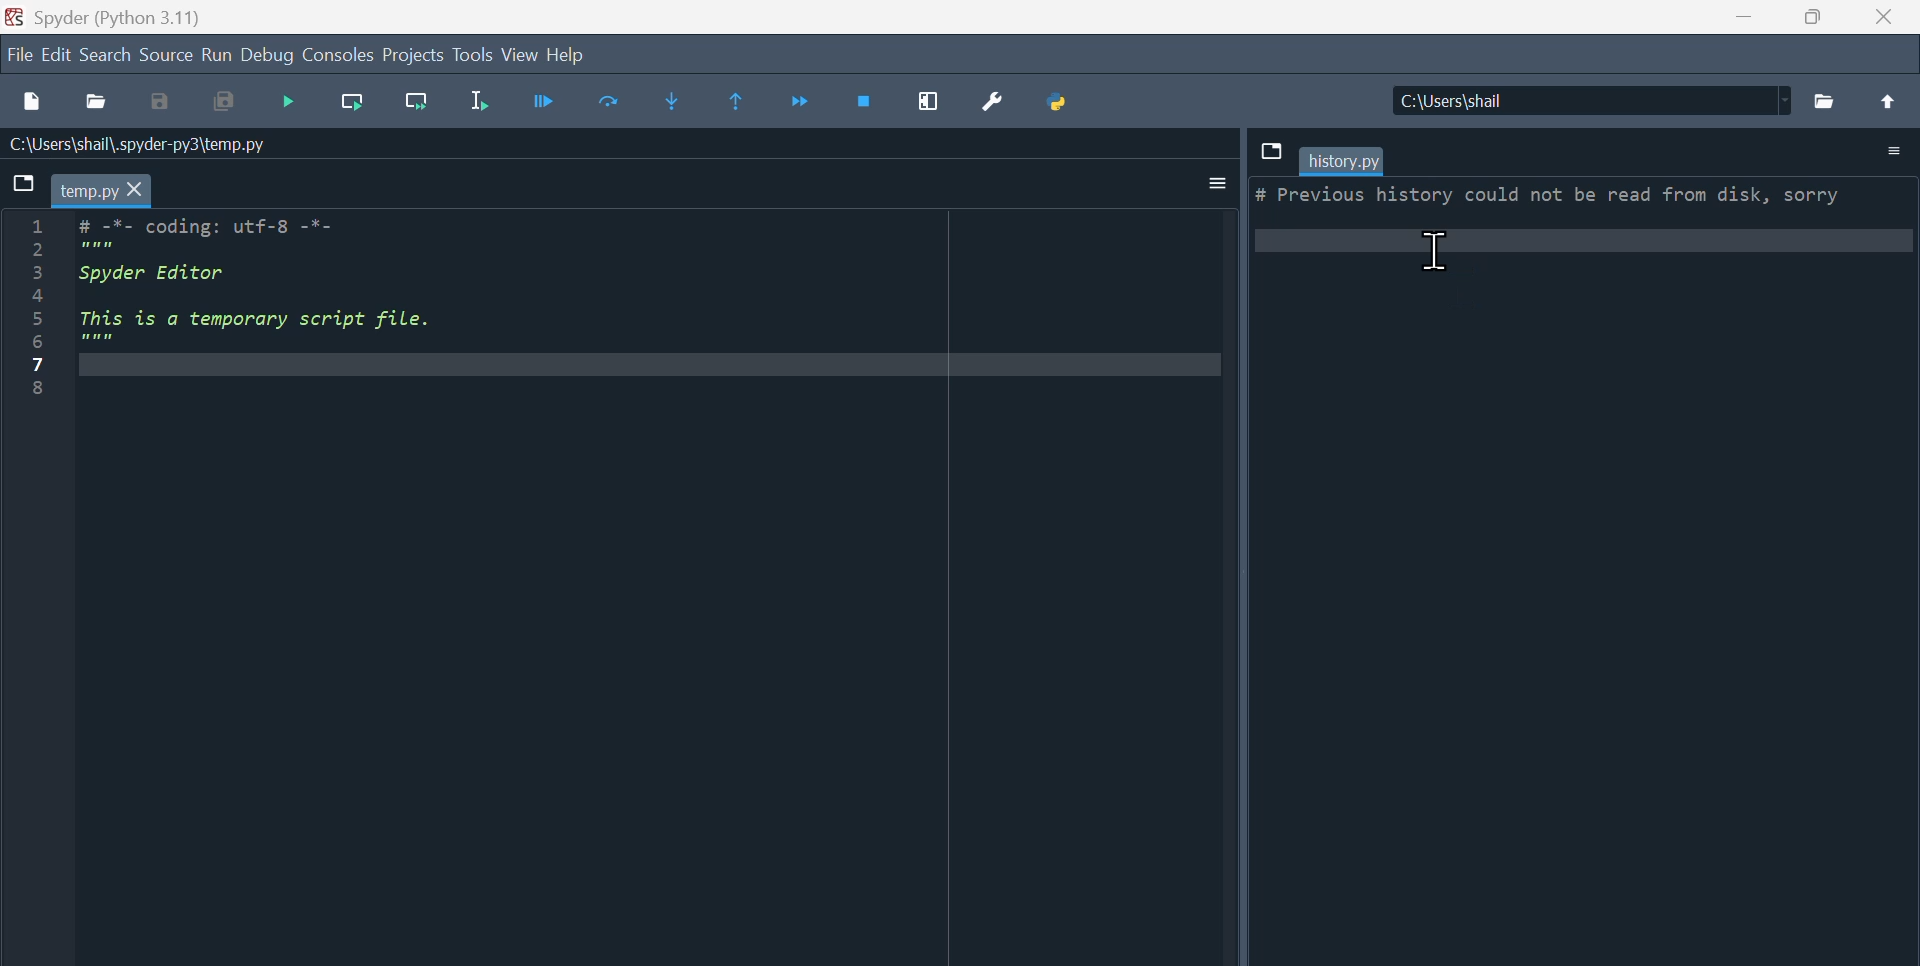 The height and width of the screenshot is (966, 1920). I want to click on view, so click(521, 54).